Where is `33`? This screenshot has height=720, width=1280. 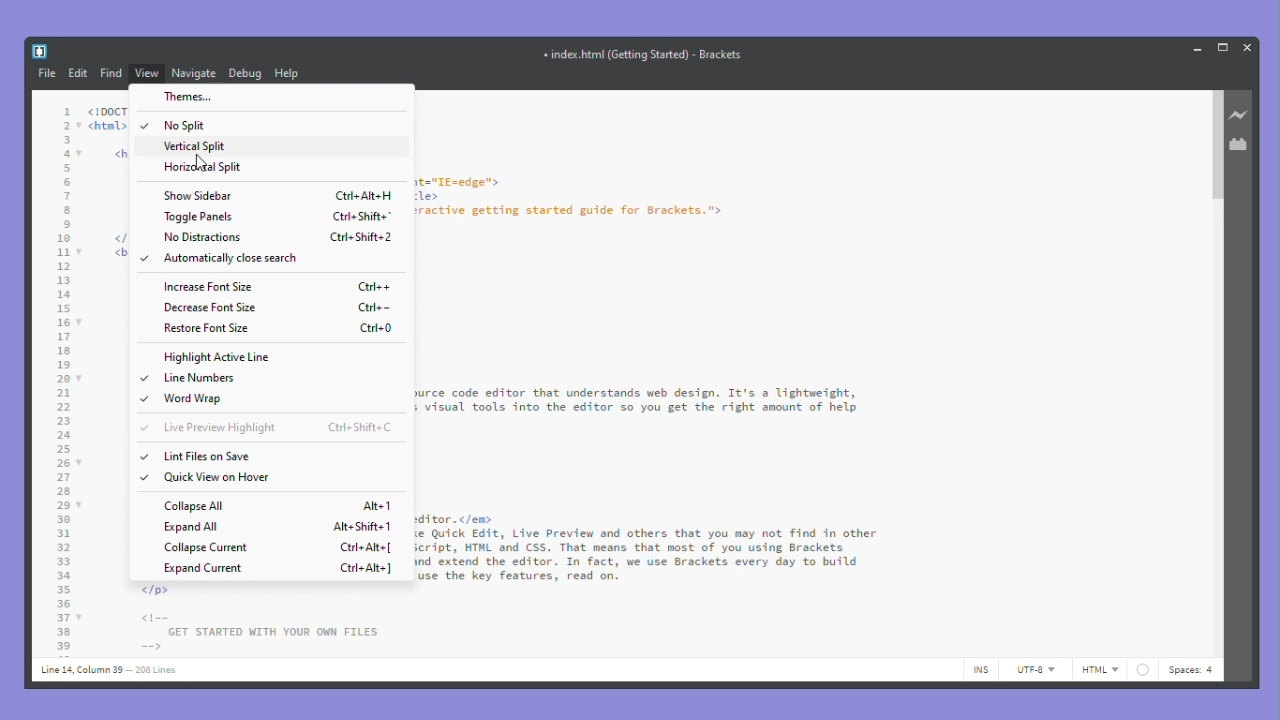
33 is located at coordinates (63, 562).